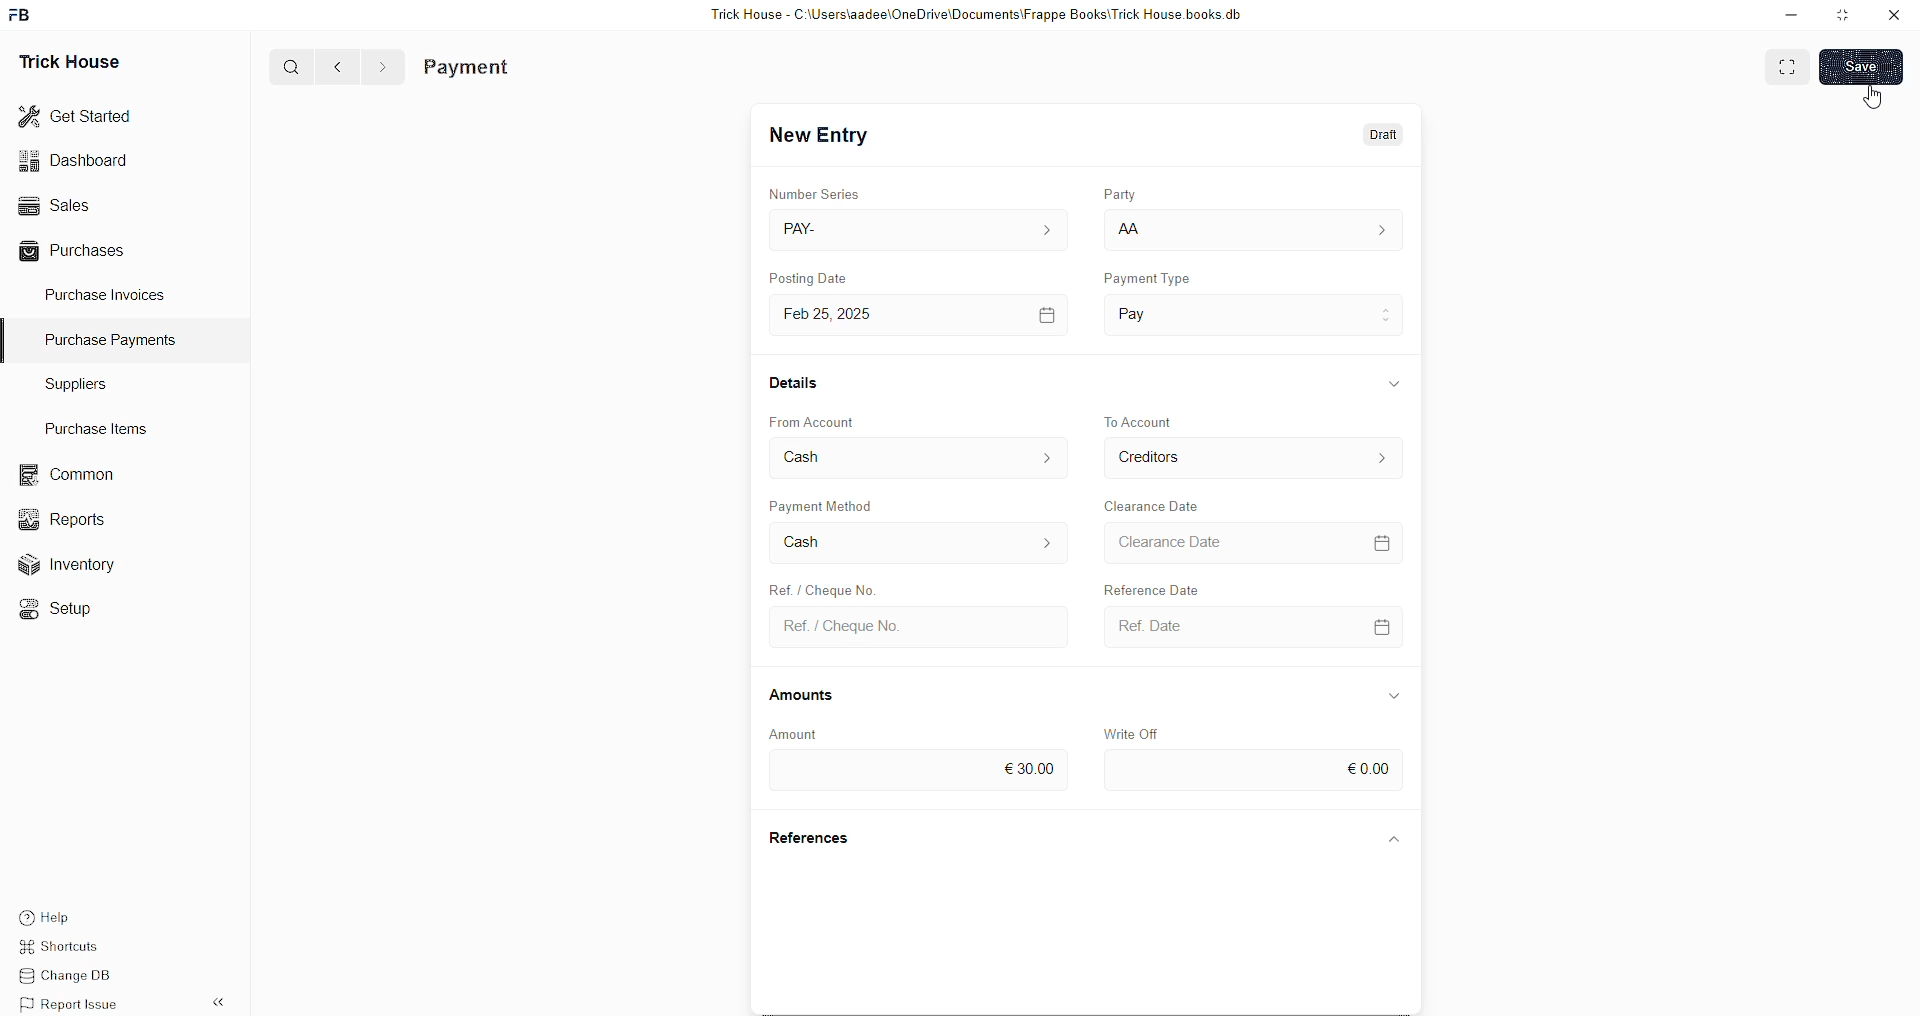 The height and width of the screenshot is (1016, 1920). Describe the element at coordinates (106, 340) in the screenshot. I see `Purchase PaymenTS` at that location.